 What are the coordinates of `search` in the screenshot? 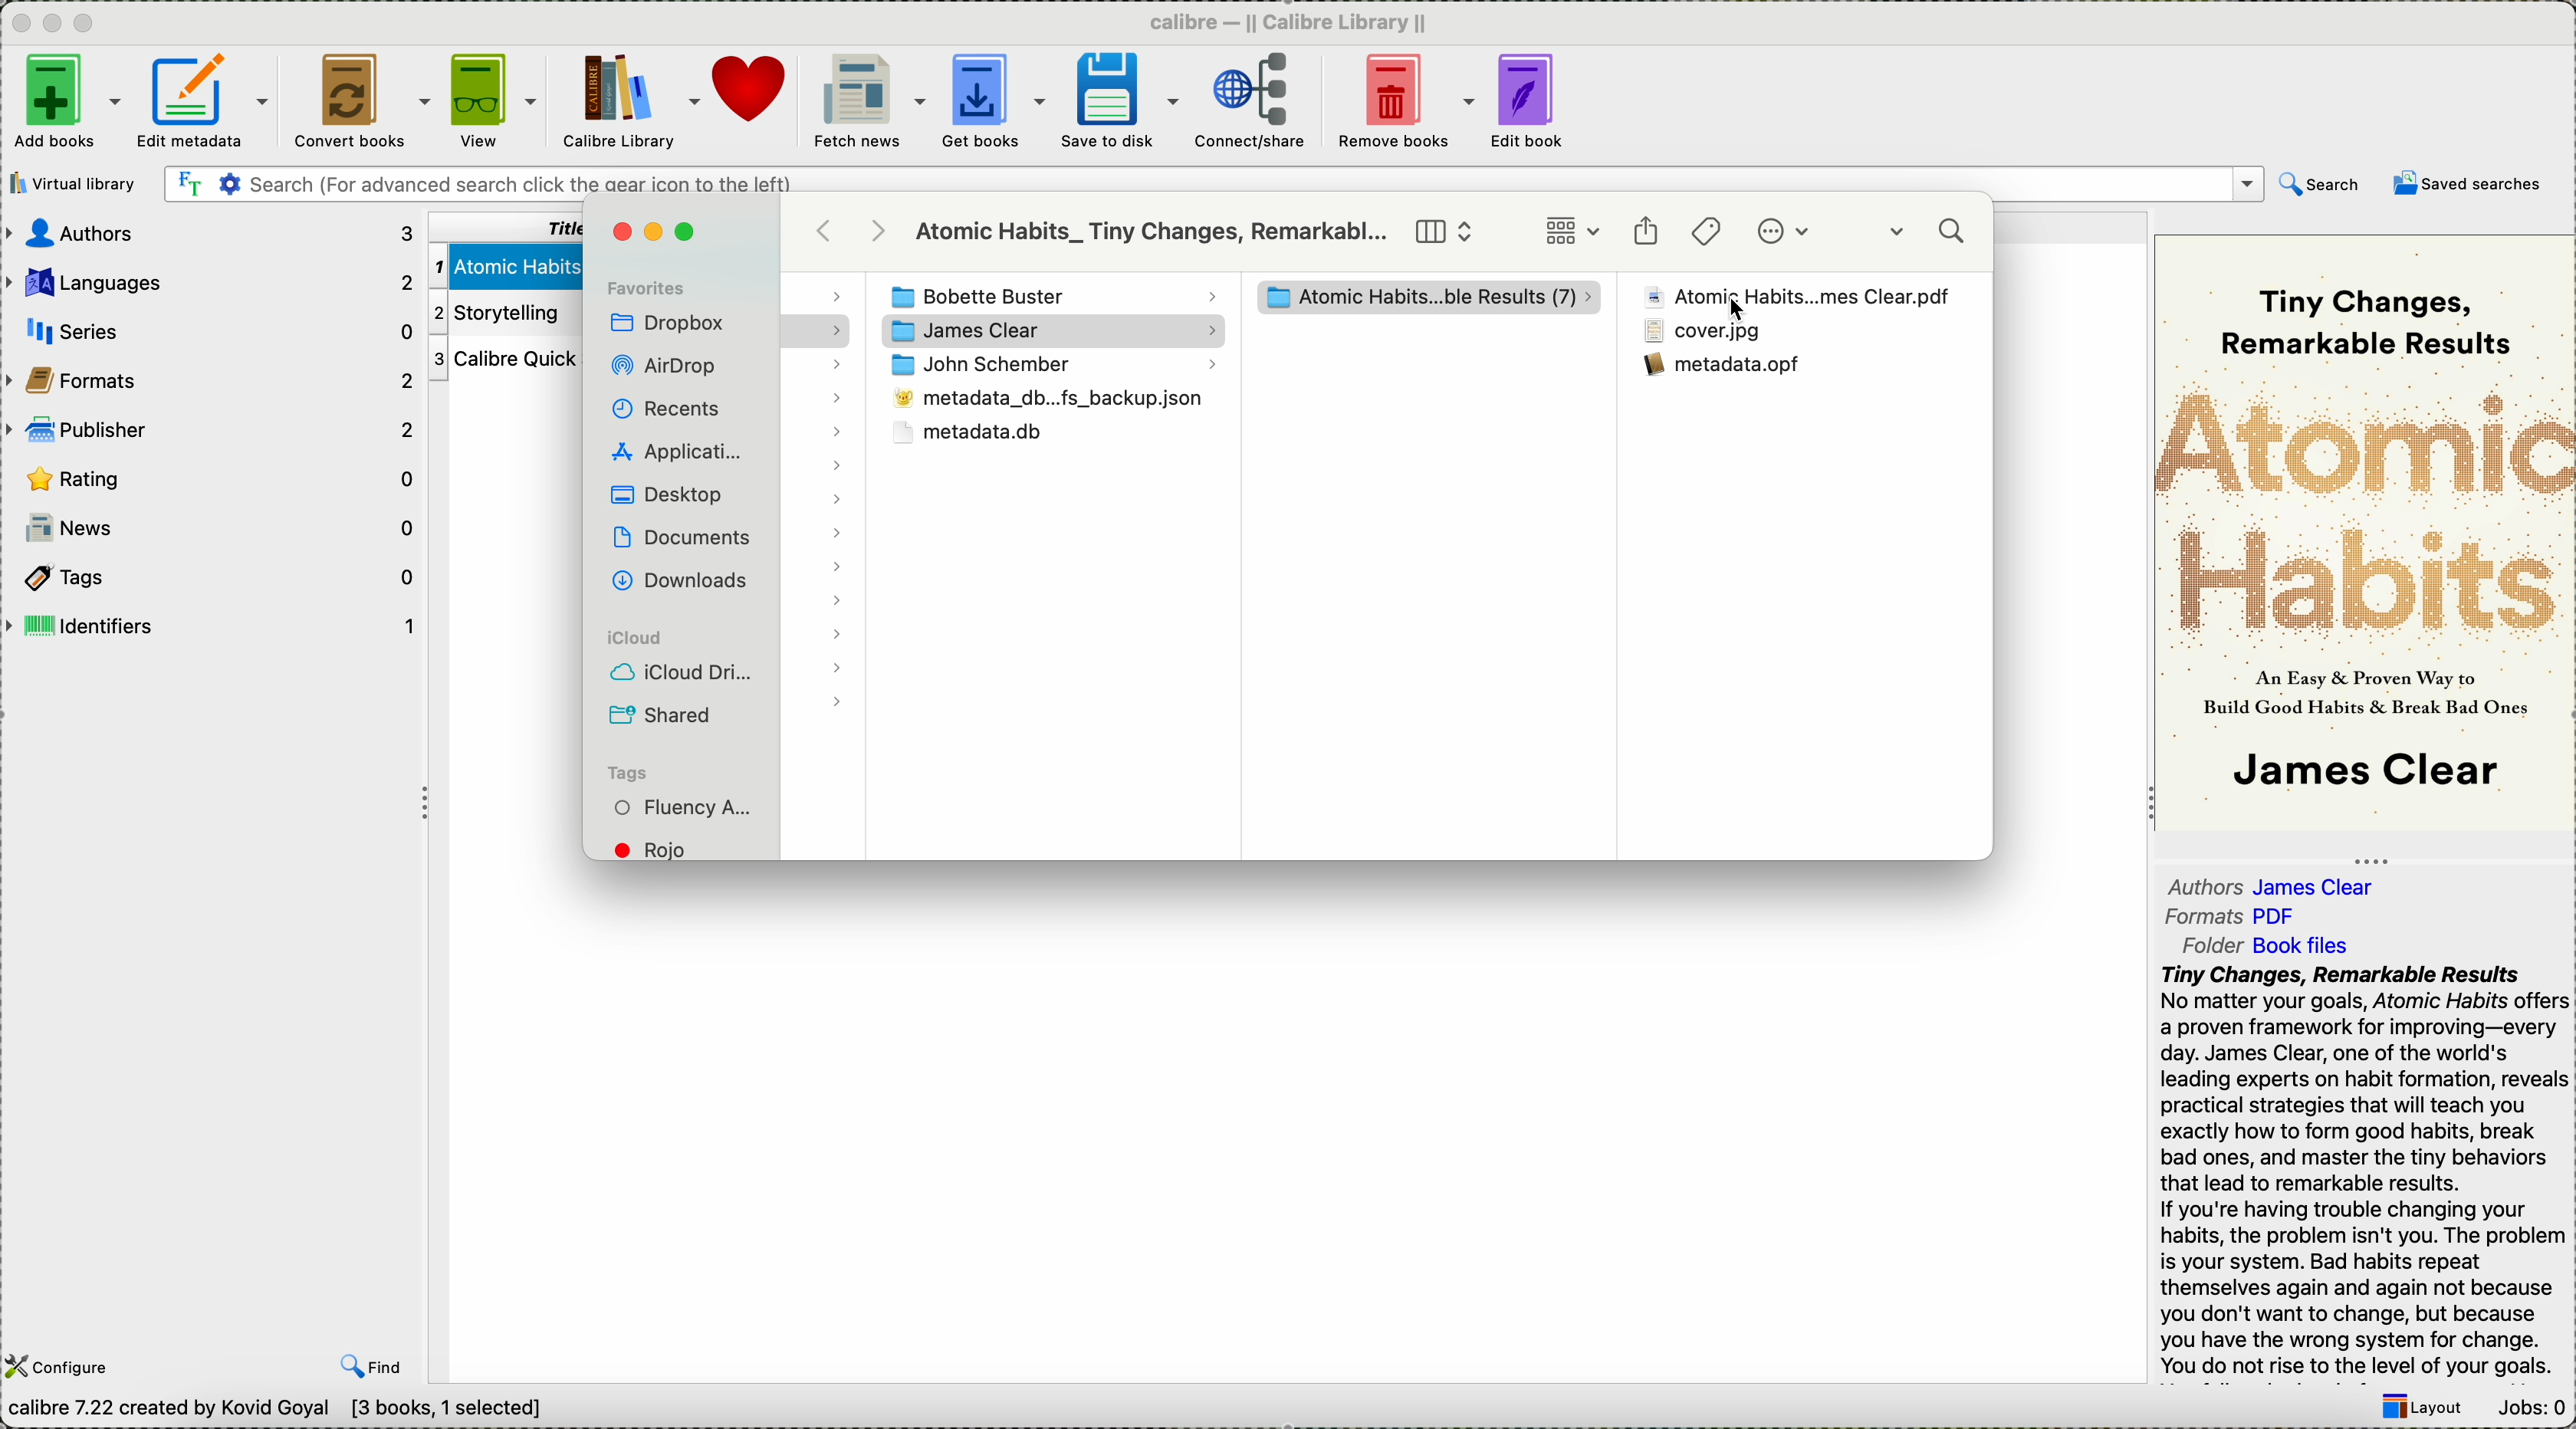 It's located at (2321, 188).